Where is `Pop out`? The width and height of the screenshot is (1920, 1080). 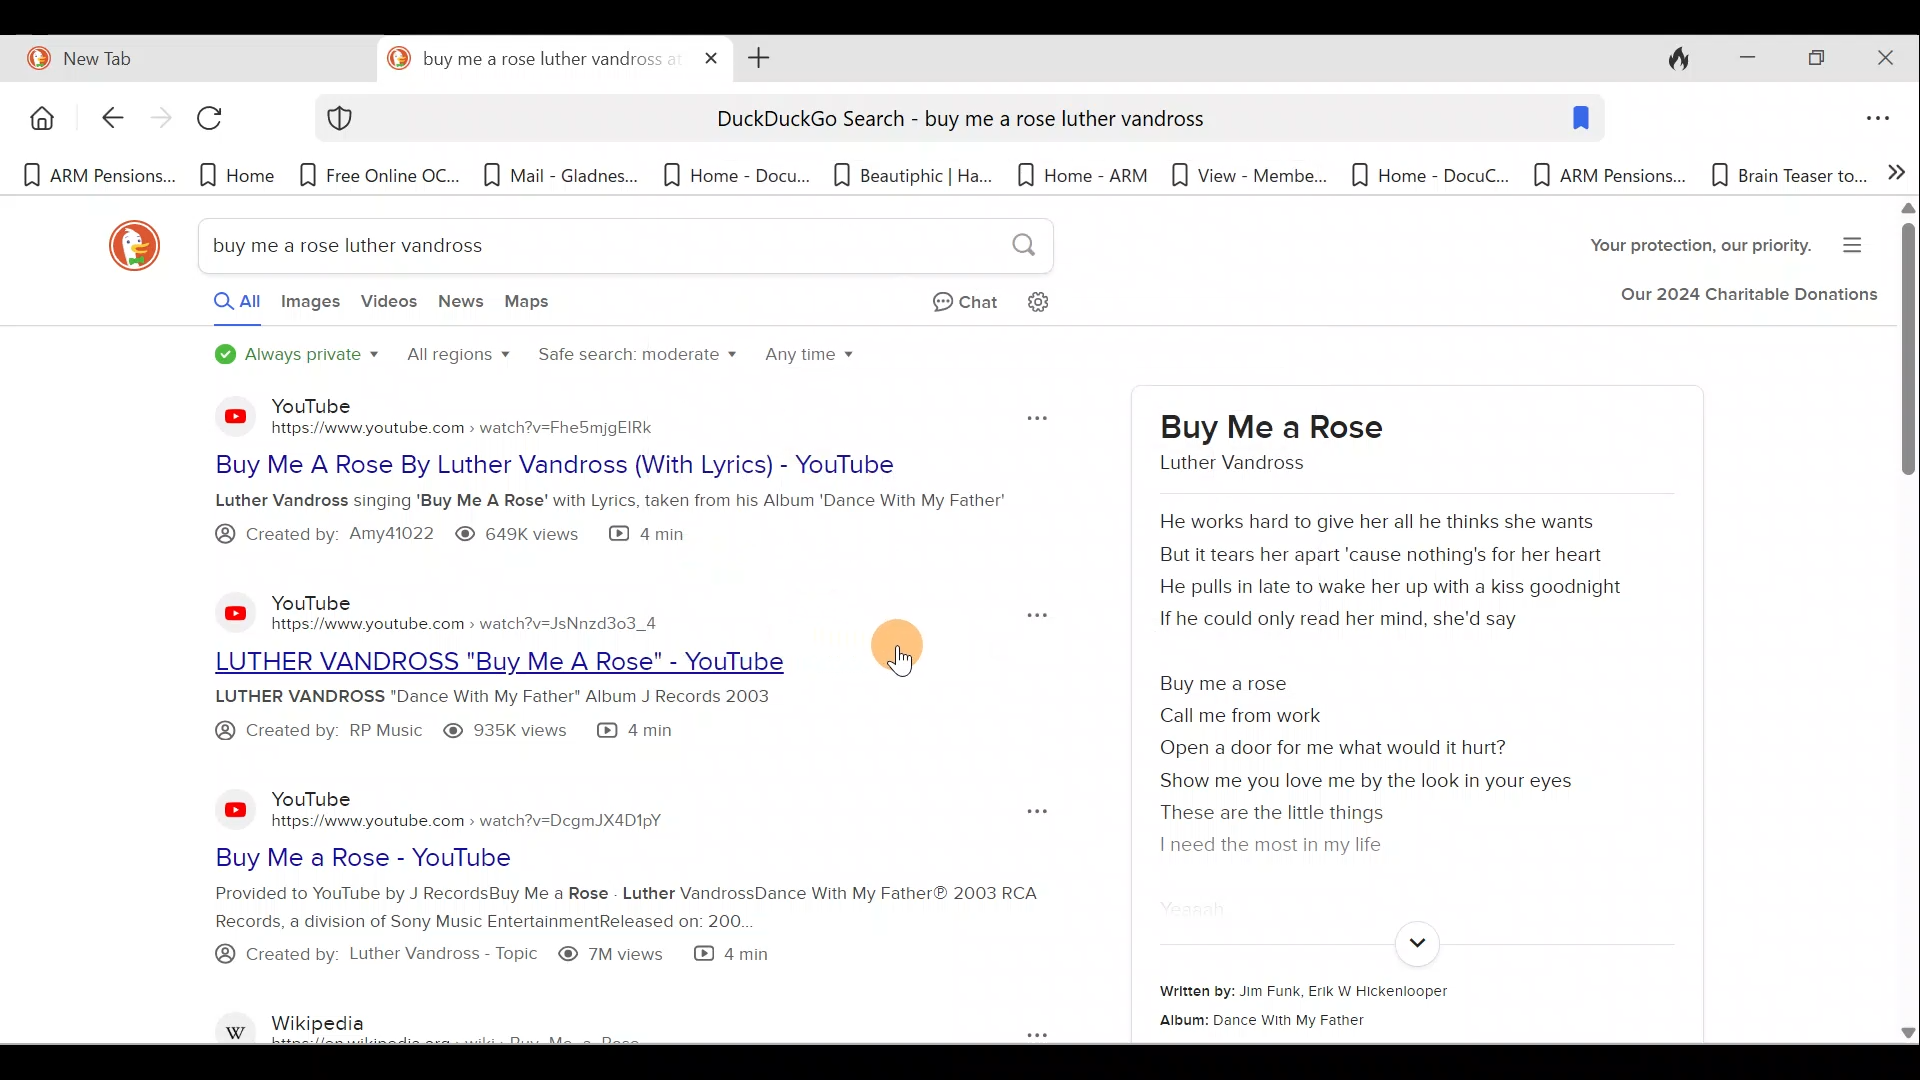
Pop out is located at coordinates (1015, 1032).